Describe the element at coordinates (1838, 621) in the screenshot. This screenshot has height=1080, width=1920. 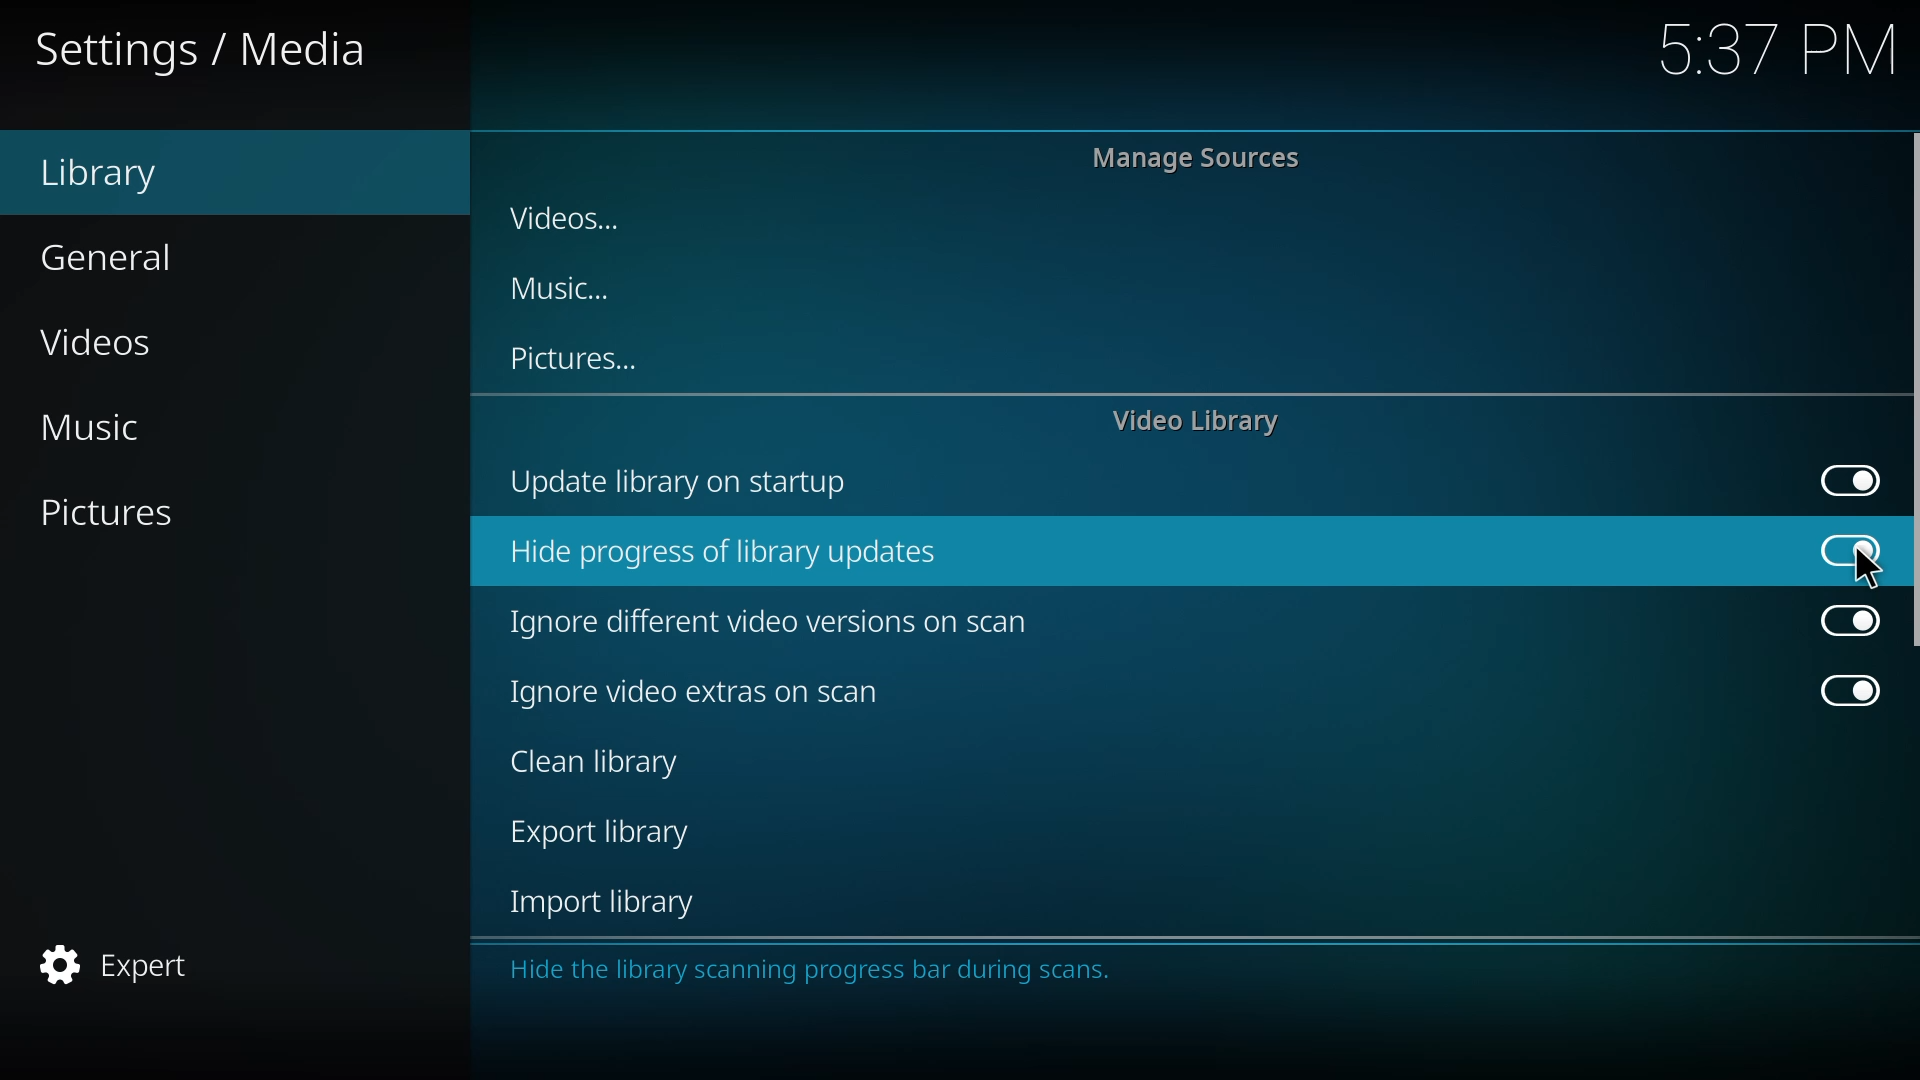
I see `enabled` at that location.